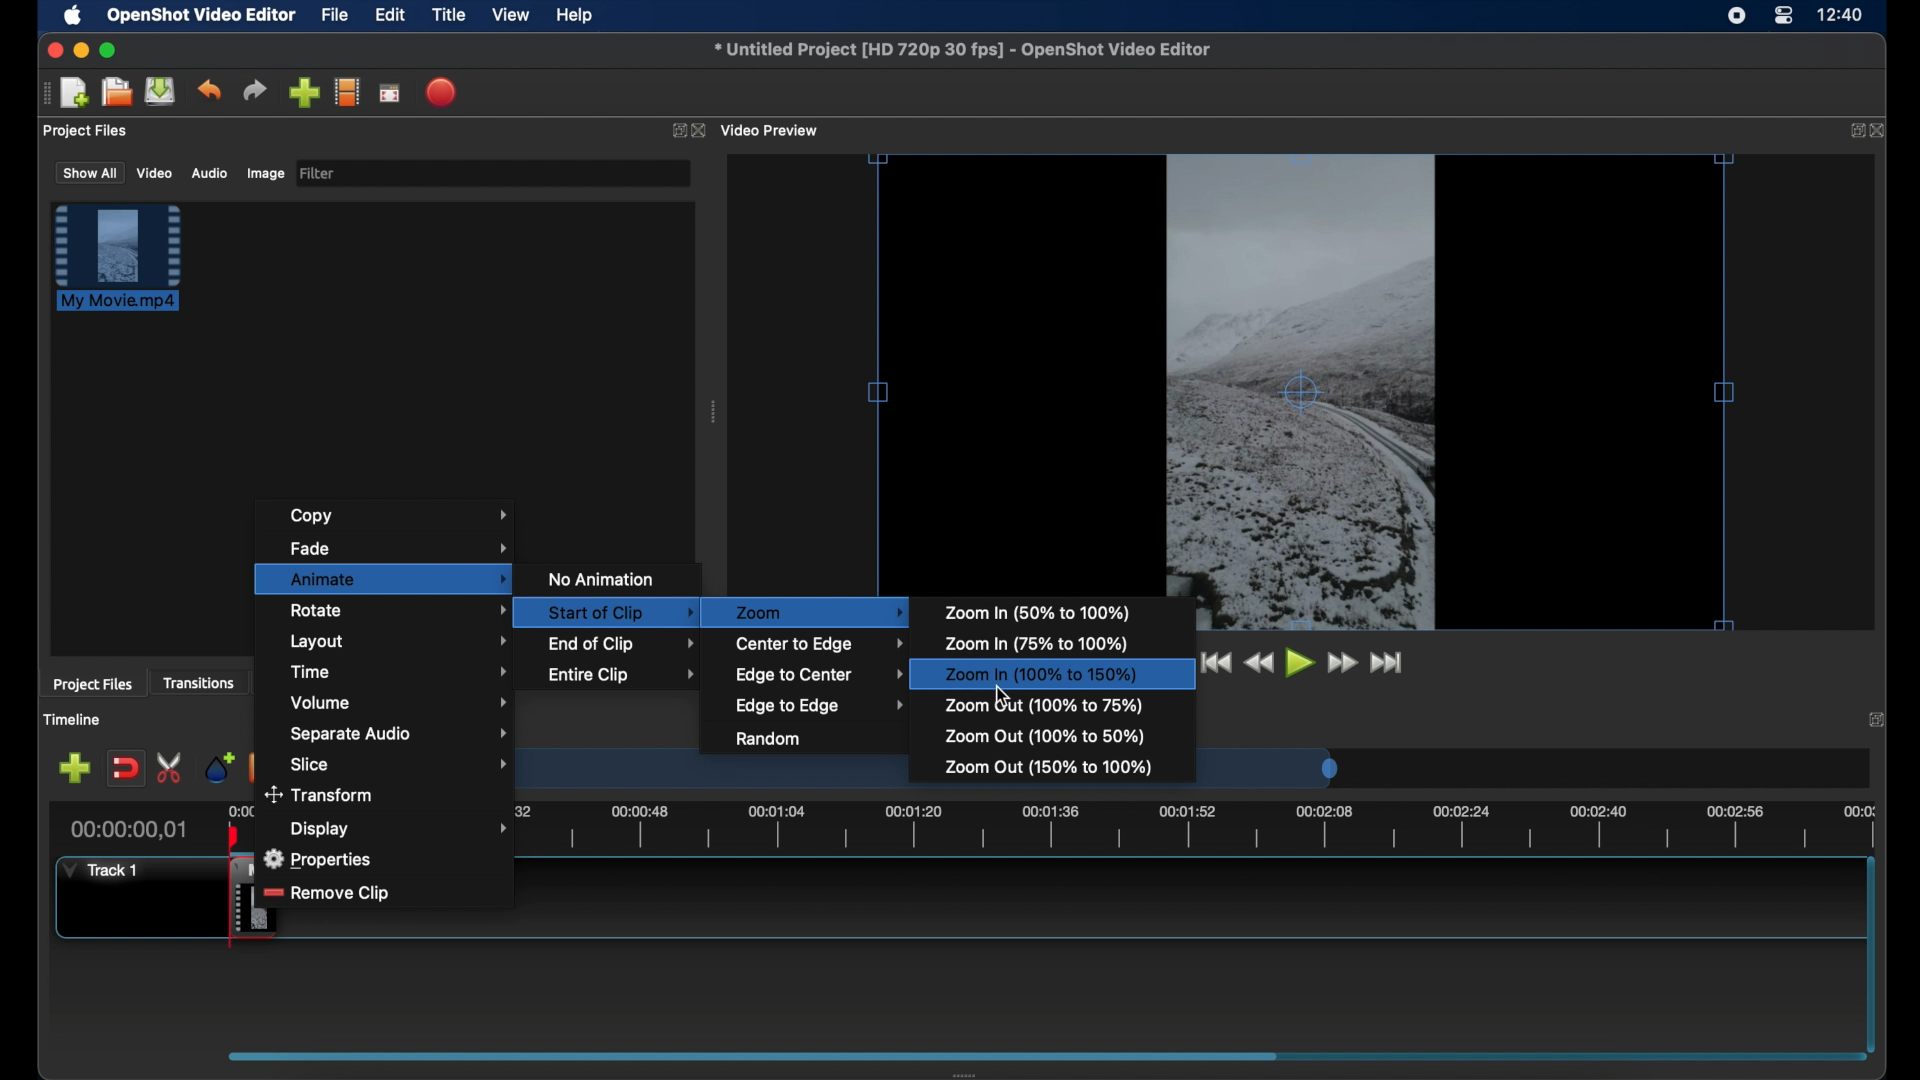 This screenshot has width=1920, height=1080. Describe the element at coordinates (962, 49) in the screenshot. I see `file name` at that location.